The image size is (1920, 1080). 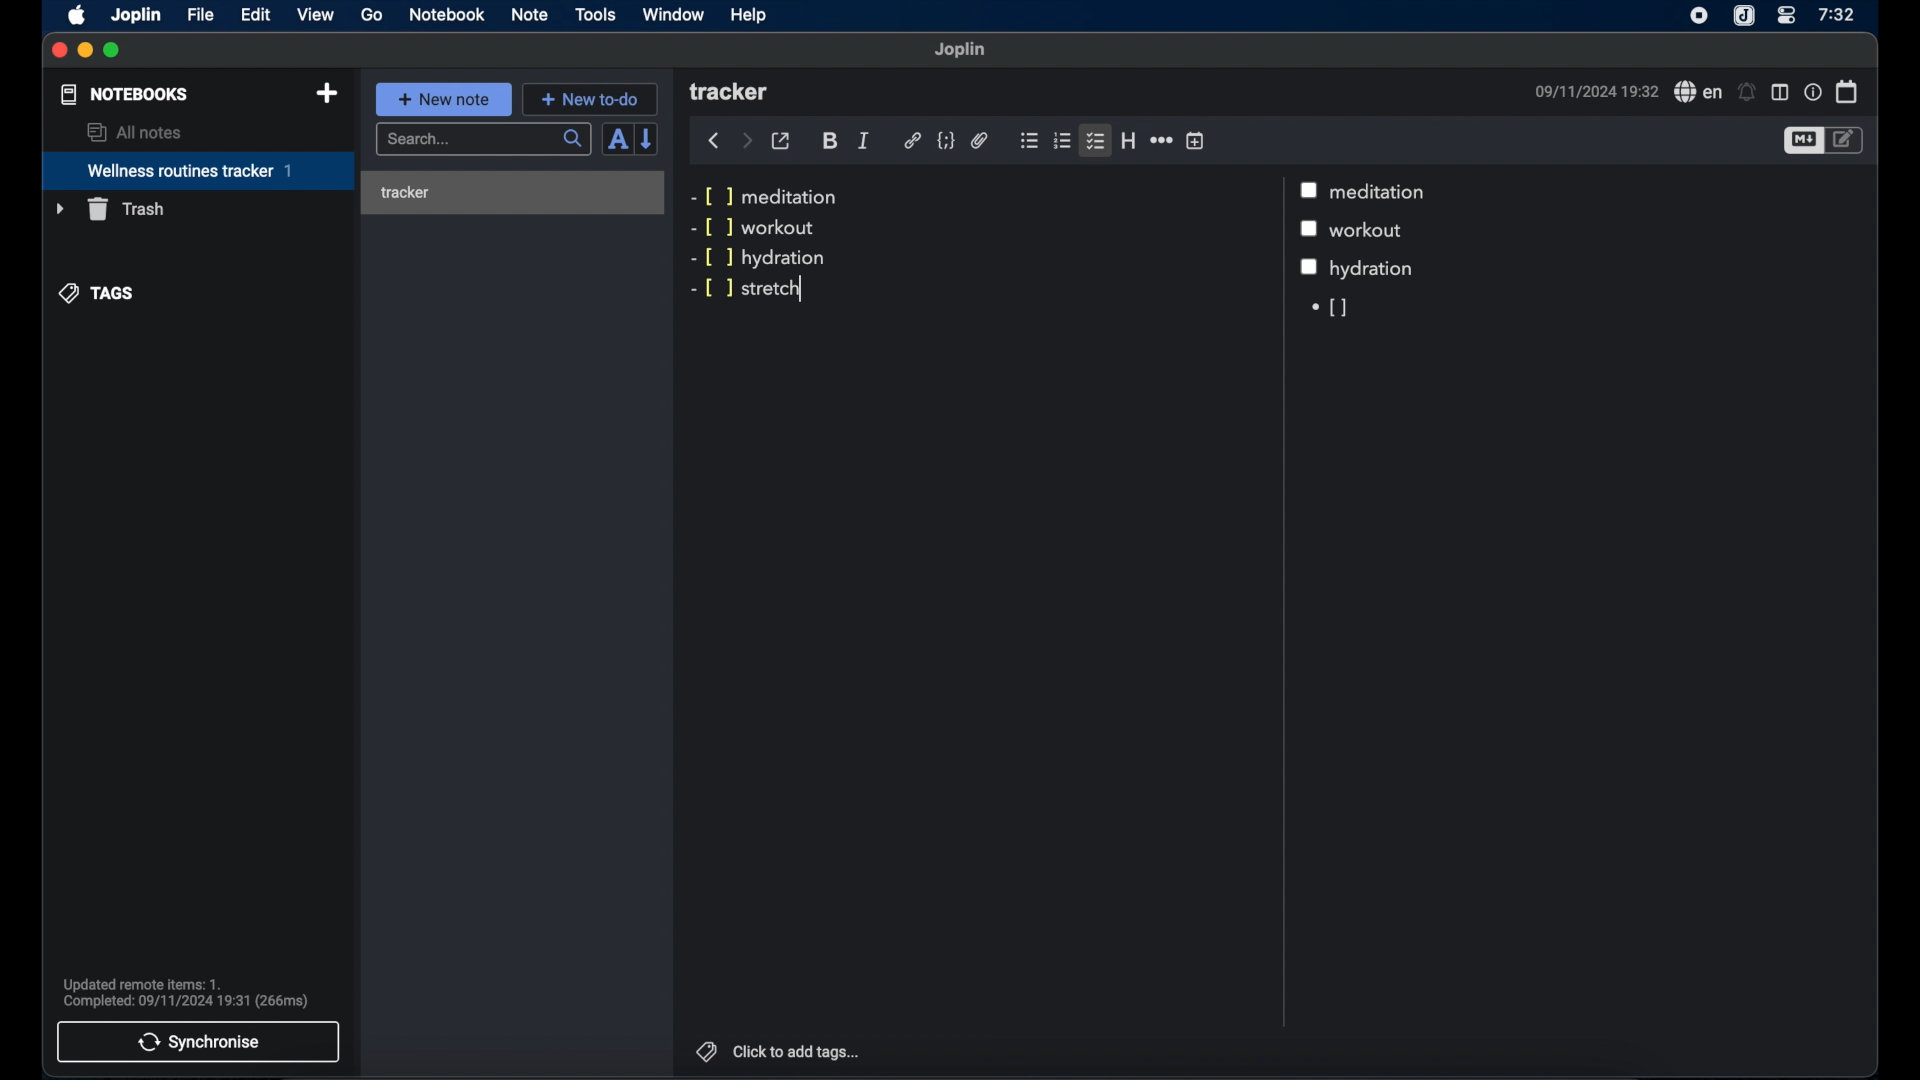 I want to click on click to add tags, so click(x=798, y=1051).